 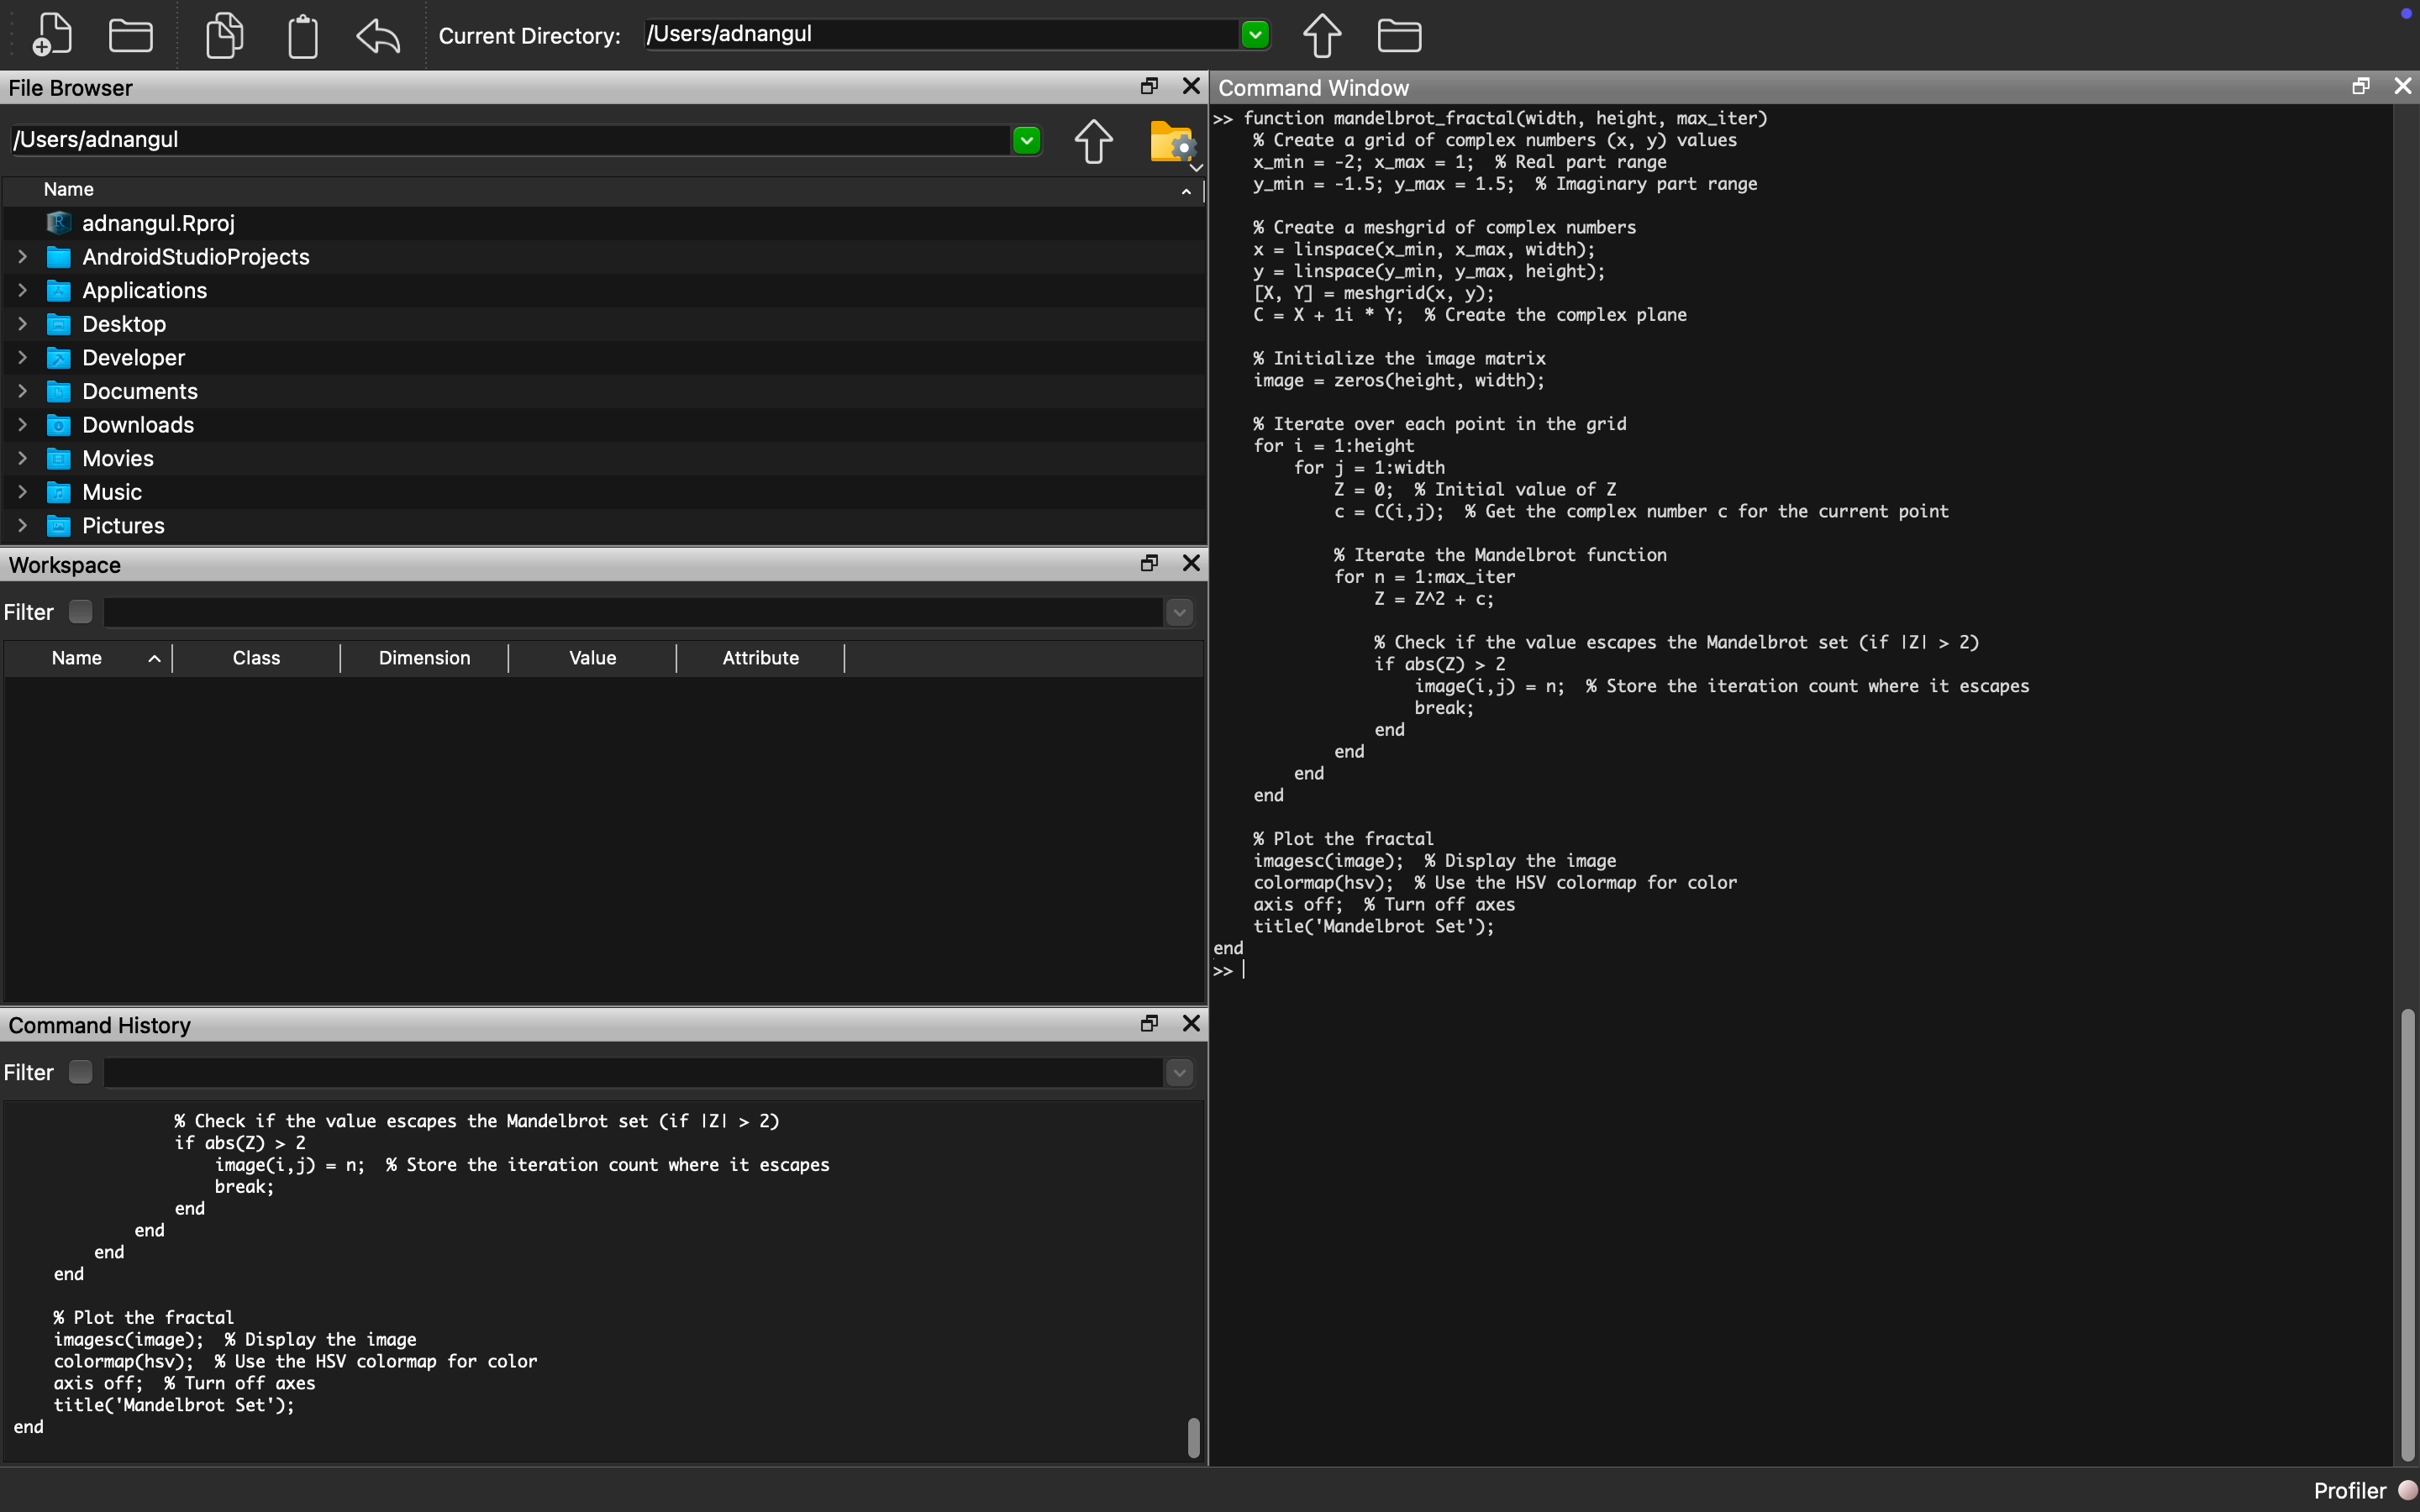 I want to click on Redo, so click(x=384, y=38).